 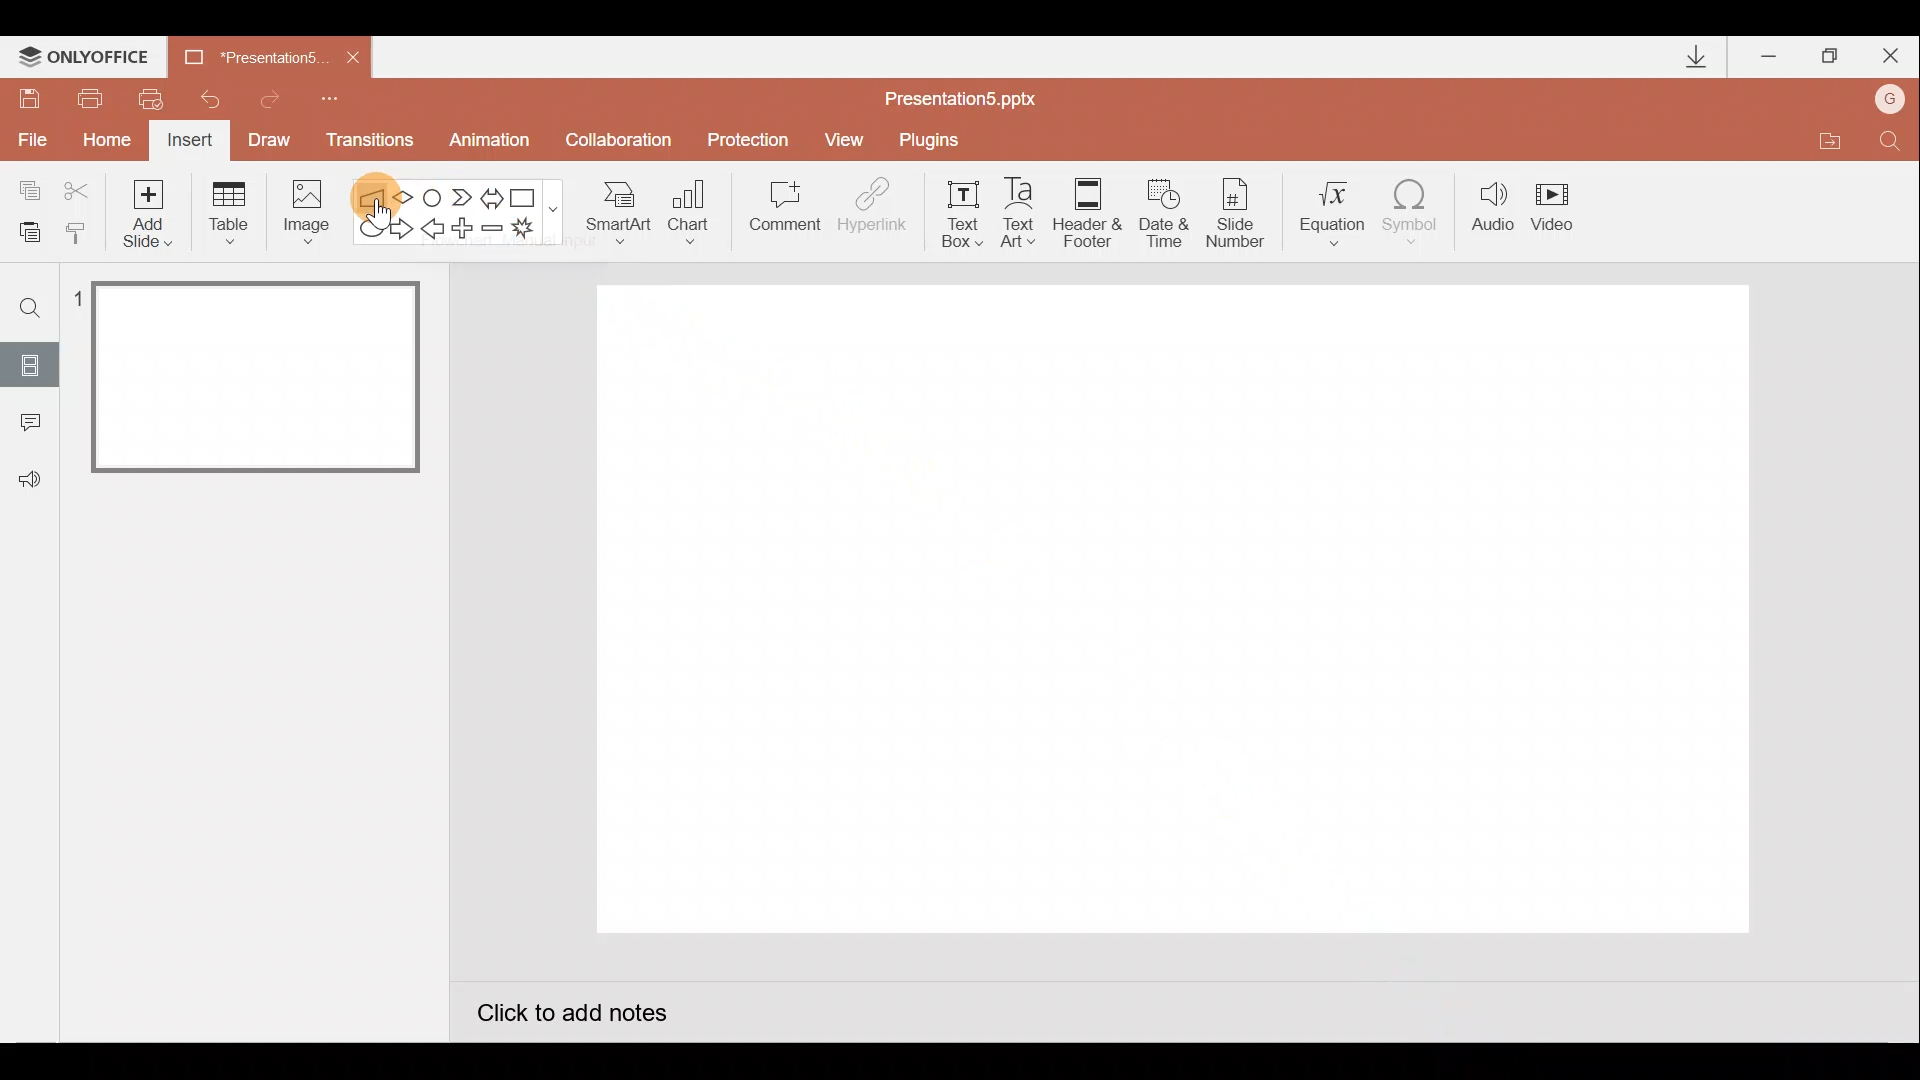 I want to click on Cut, so click(x=80, y=187).